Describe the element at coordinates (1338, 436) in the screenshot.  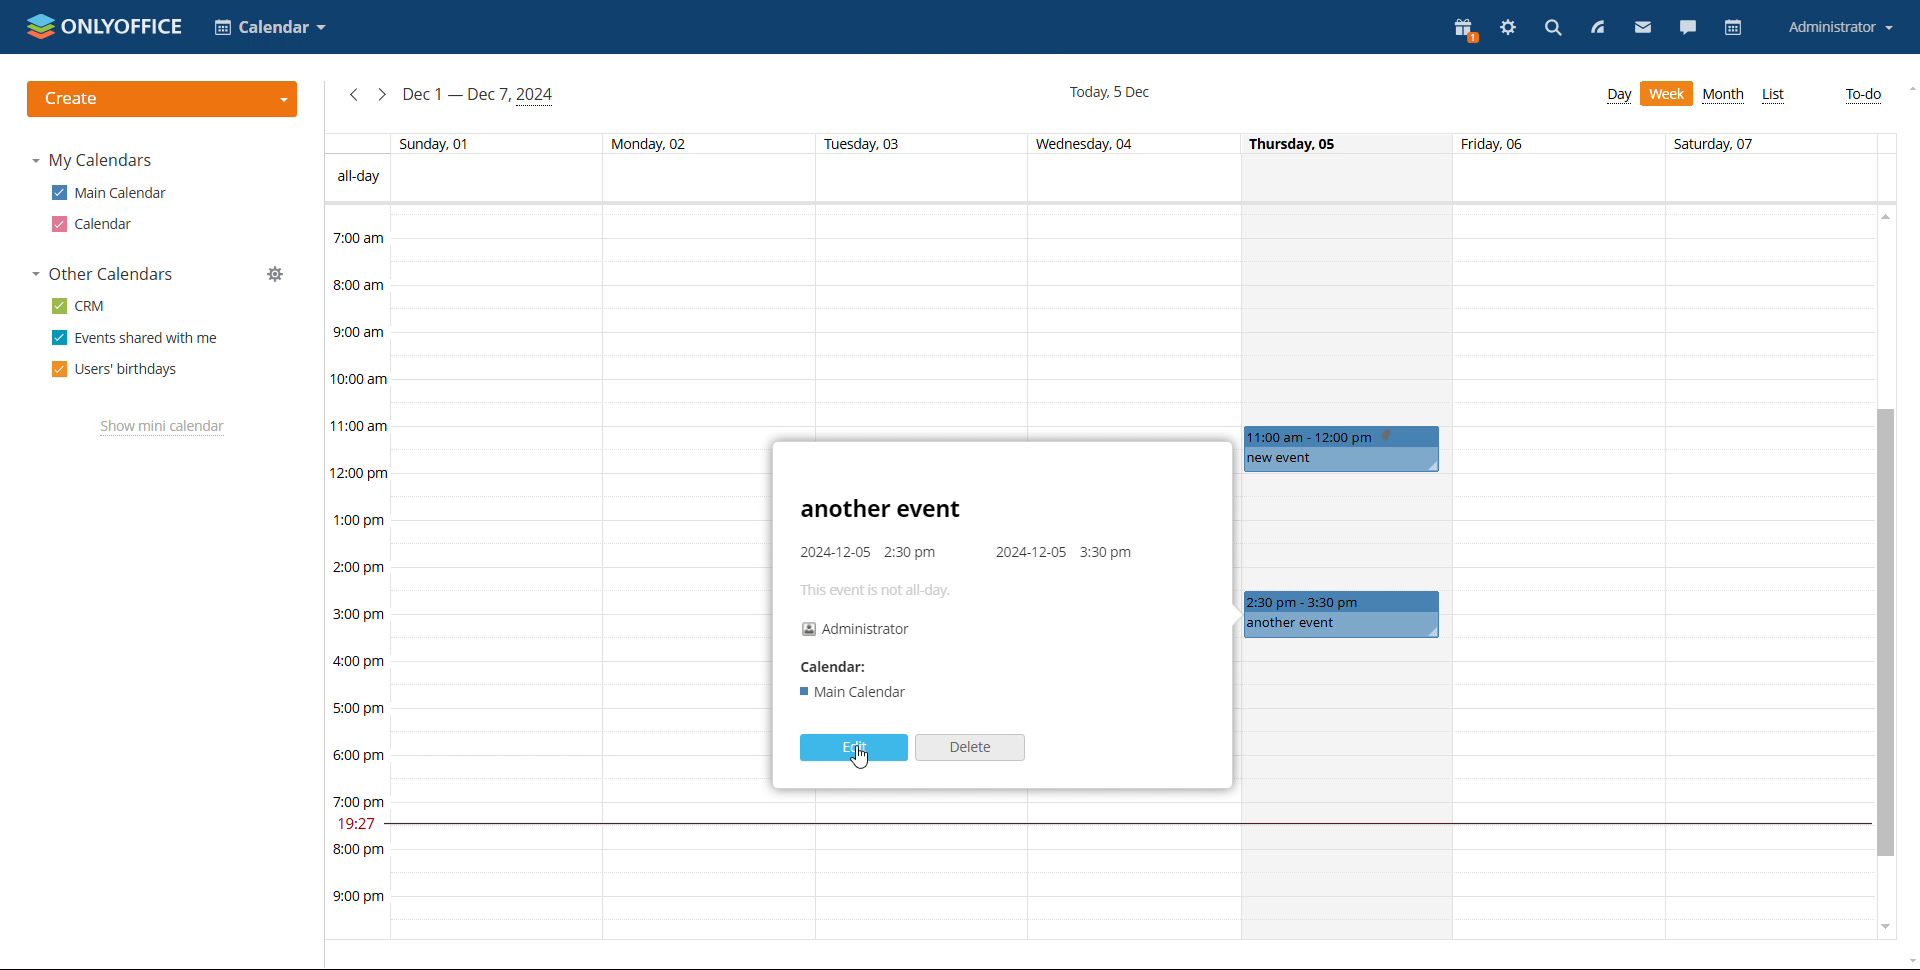
I see `11am to 12pm` at that location.